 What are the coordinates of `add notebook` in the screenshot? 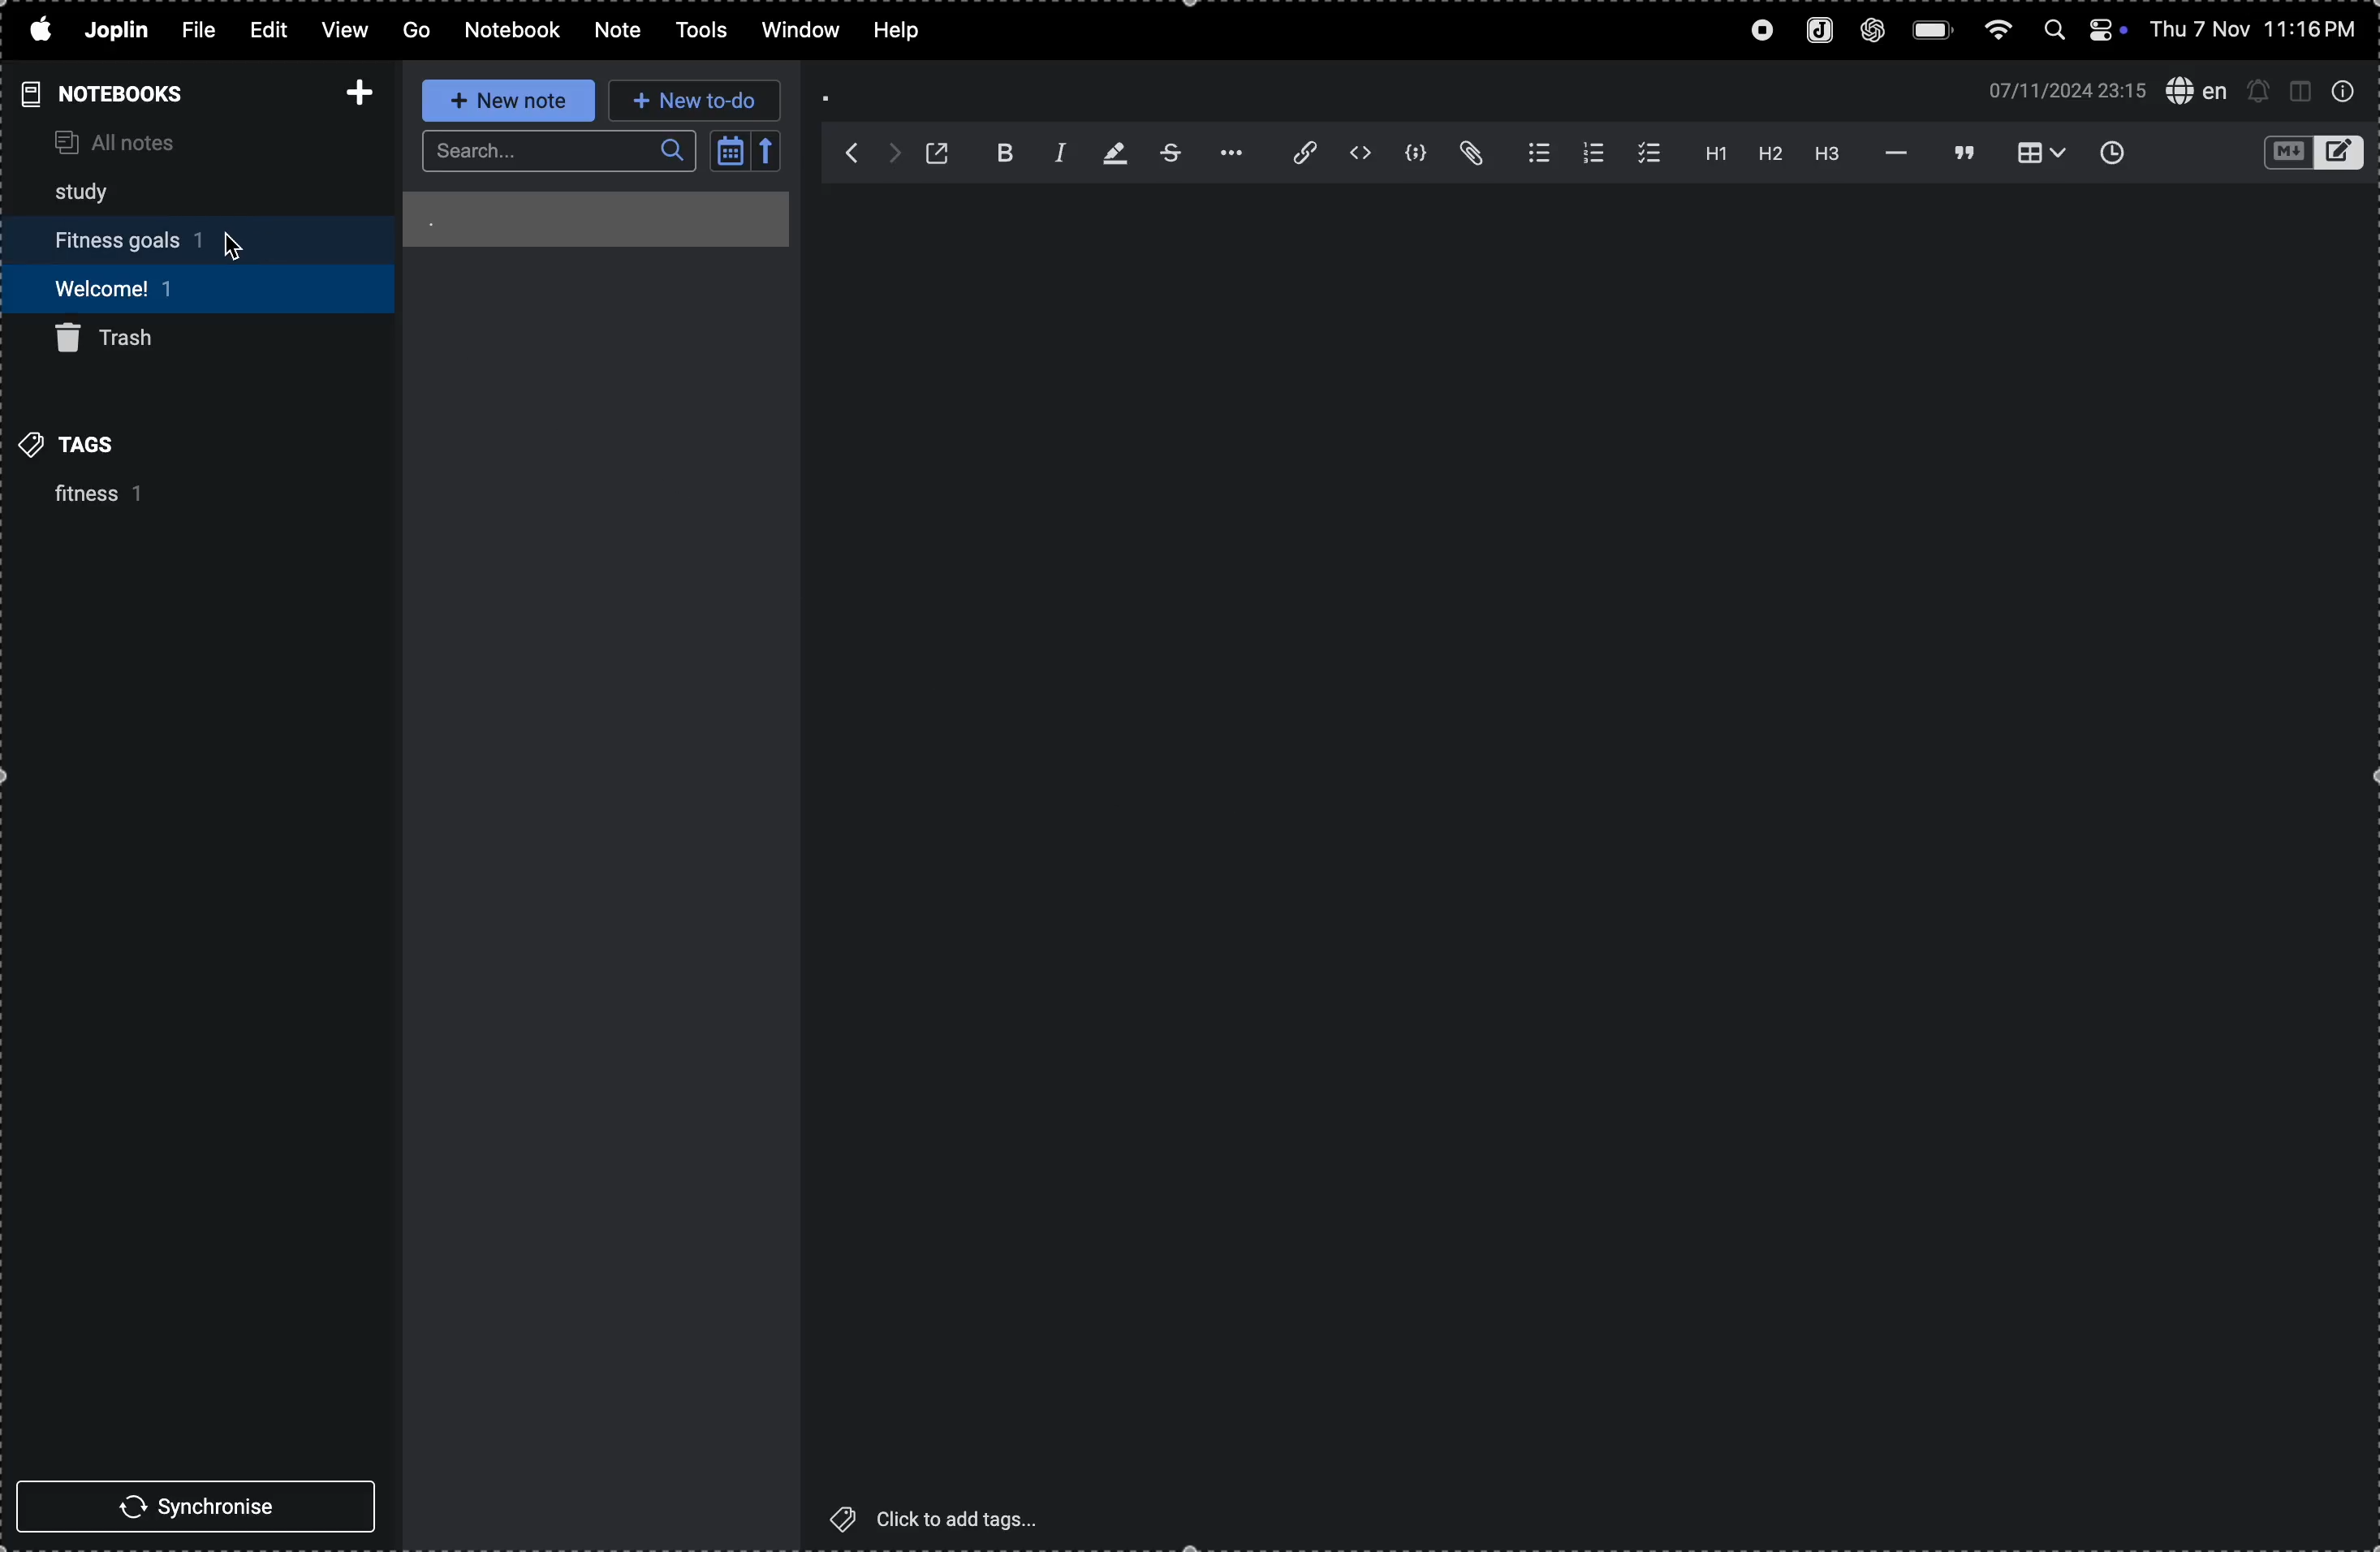 It's located at (352, 91).